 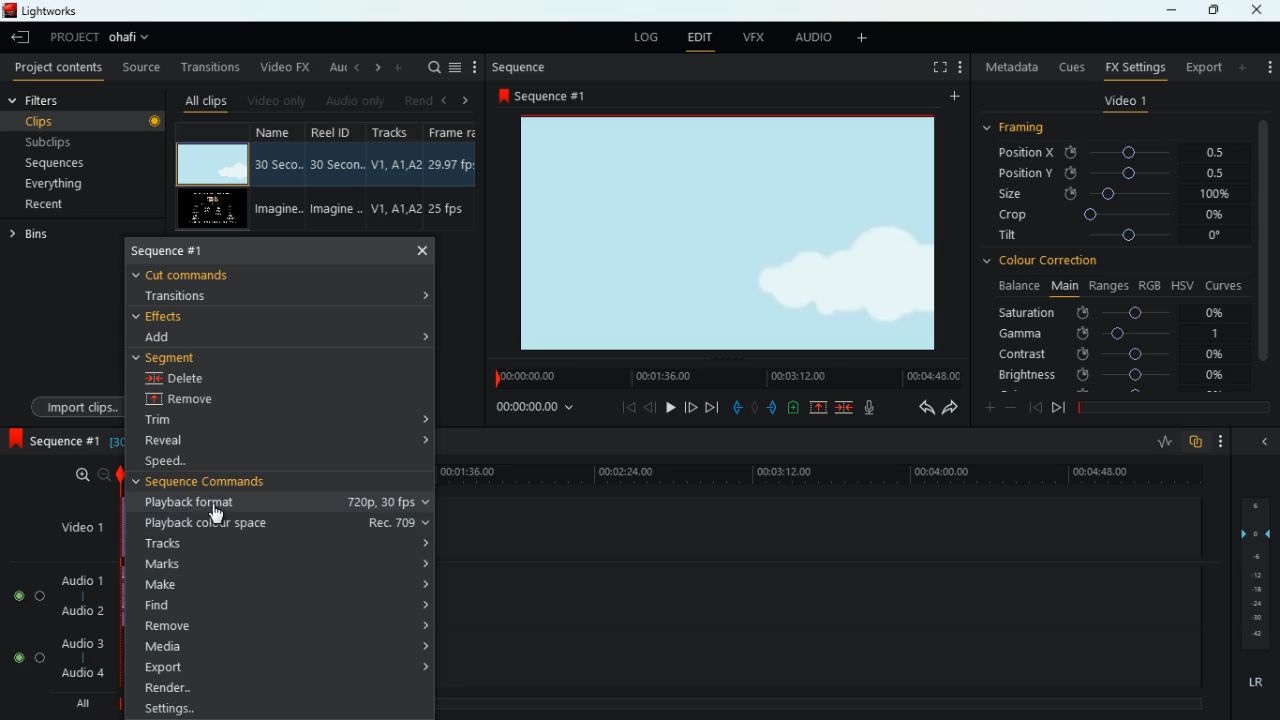 What do you see at coordinates (988, 407) in the screenshot?
I see `more` at bounding box center [988, 407].